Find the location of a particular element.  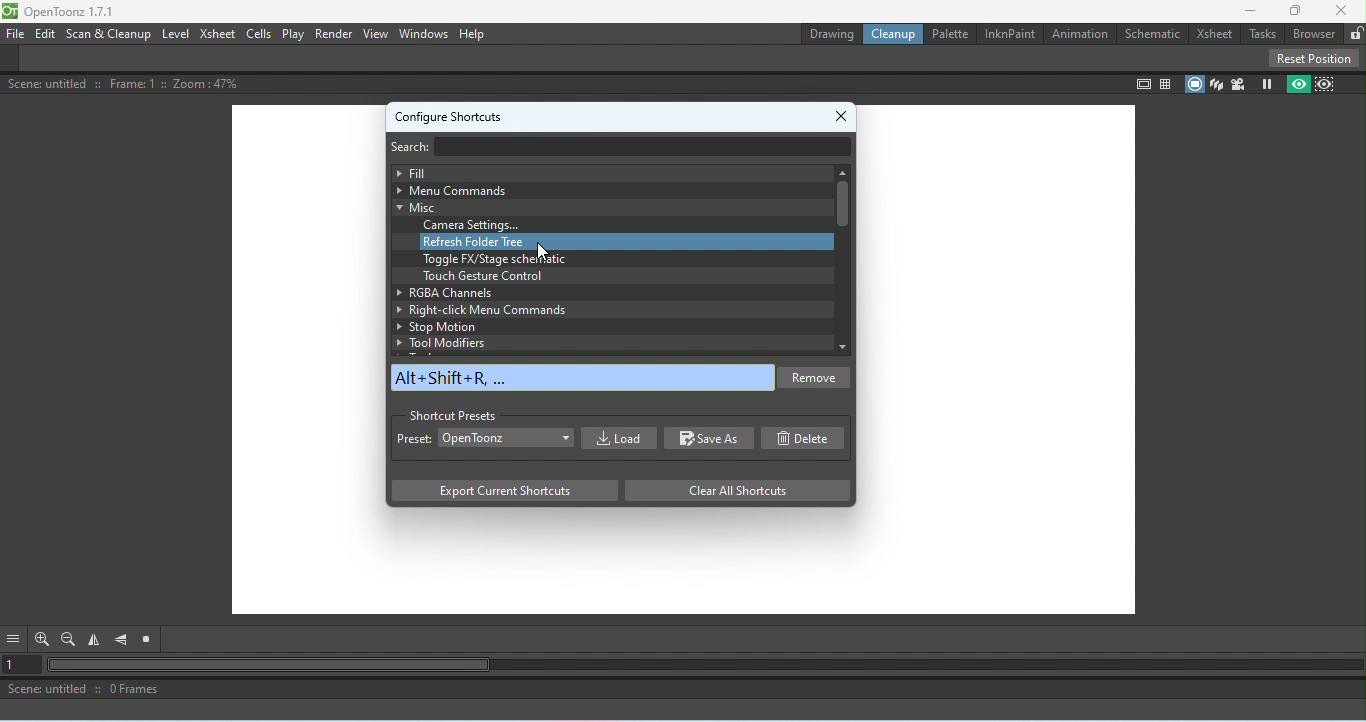

Play is located at coordinates (294, 34).